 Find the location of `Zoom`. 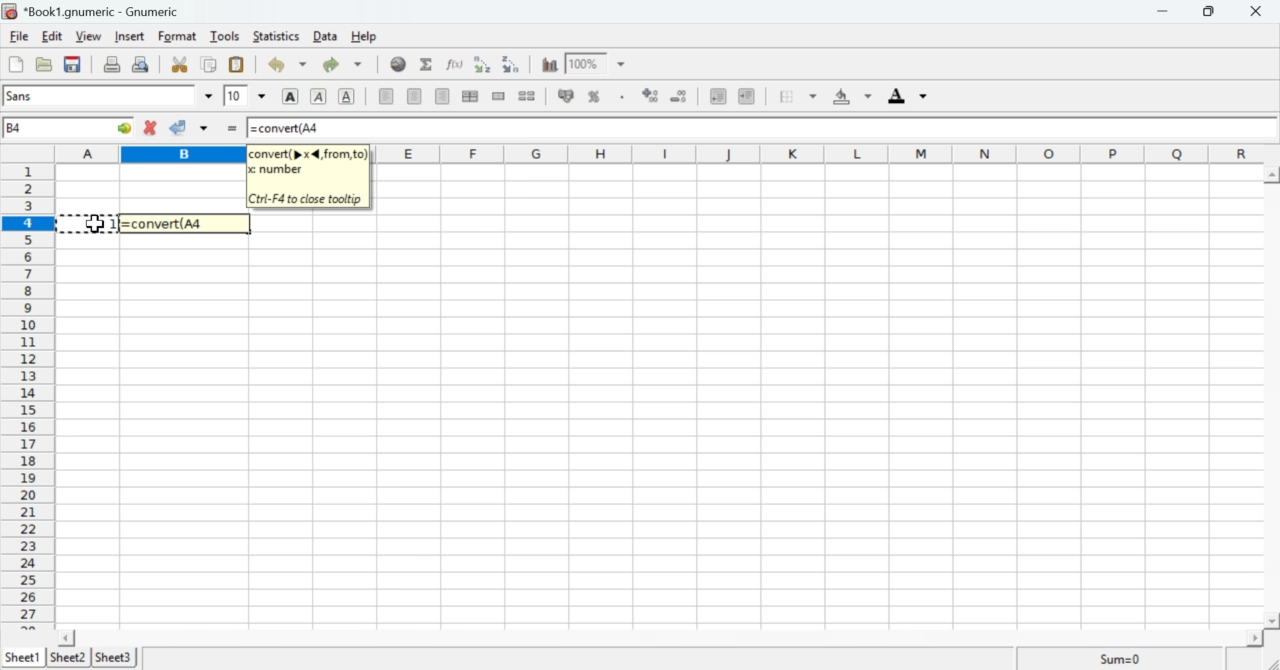

Zoom is located at coordinates (598, 61).